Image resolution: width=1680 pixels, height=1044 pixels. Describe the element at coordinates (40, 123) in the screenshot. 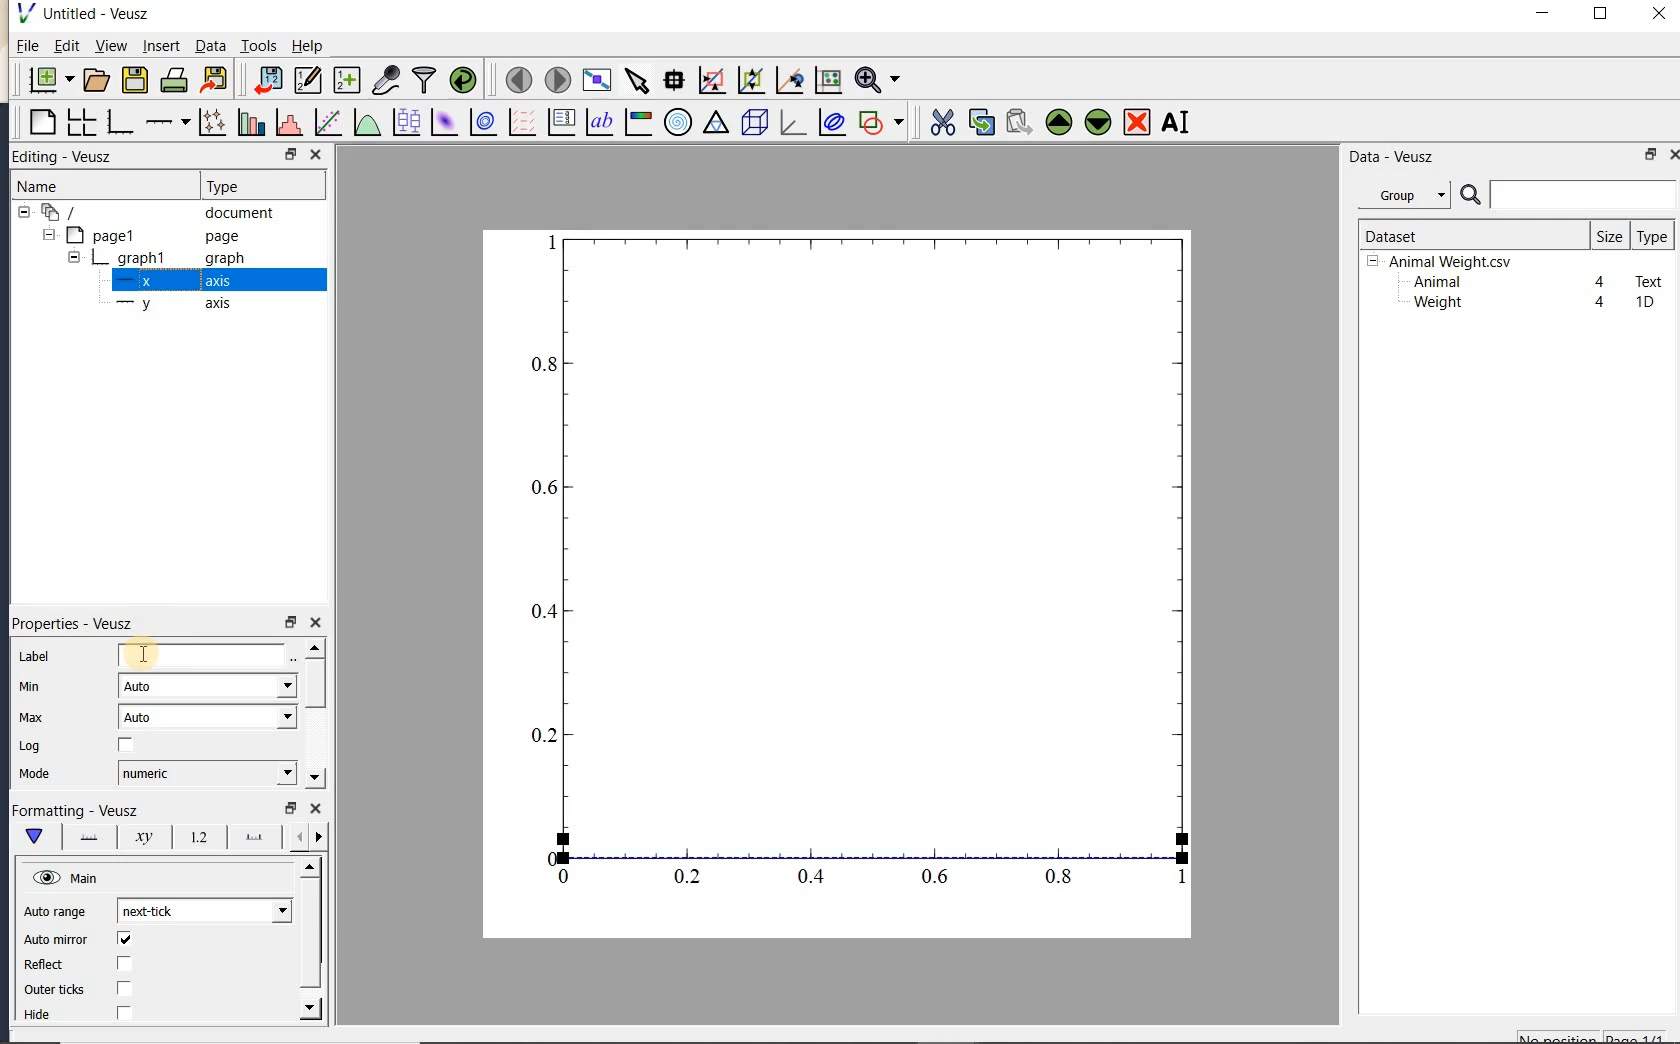

I see `blank page` at that location.